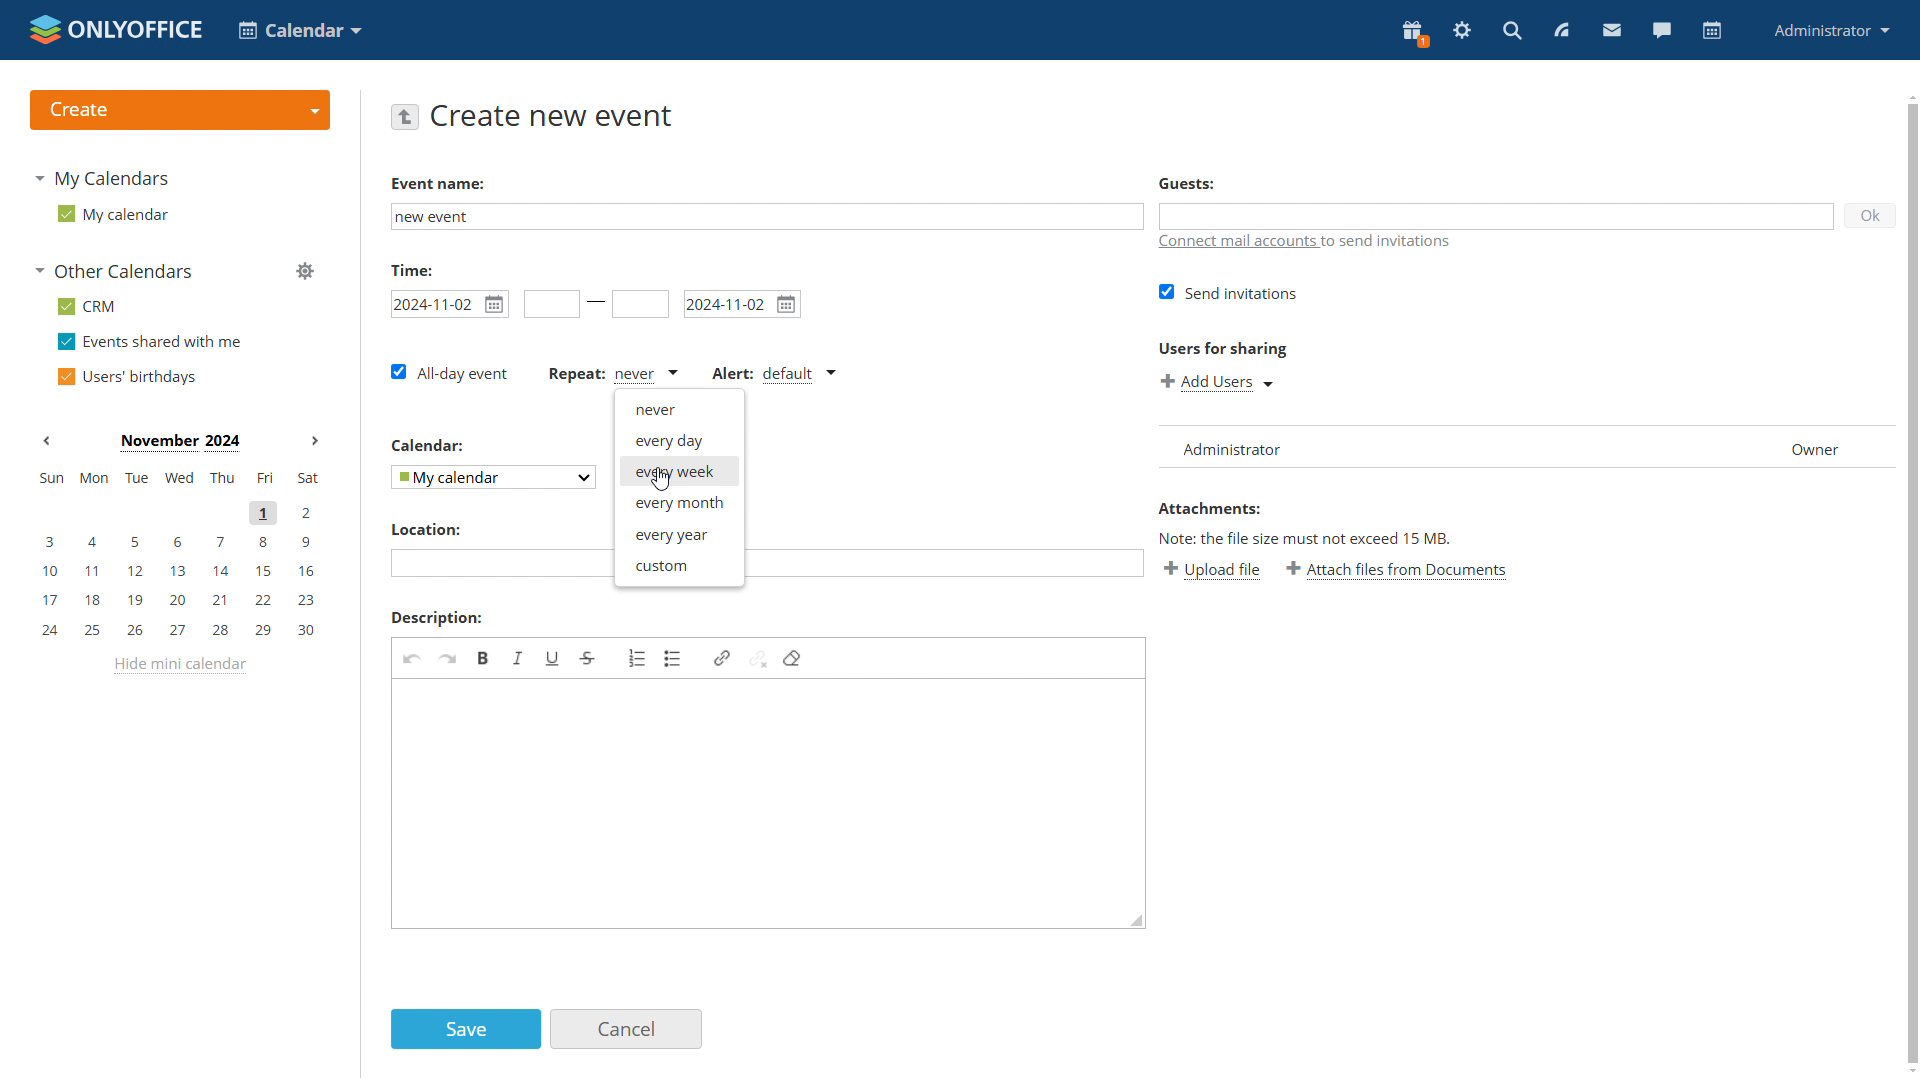  Describe the element at coordinates (494, 561) in the screenshot. I see `add location` at that location.